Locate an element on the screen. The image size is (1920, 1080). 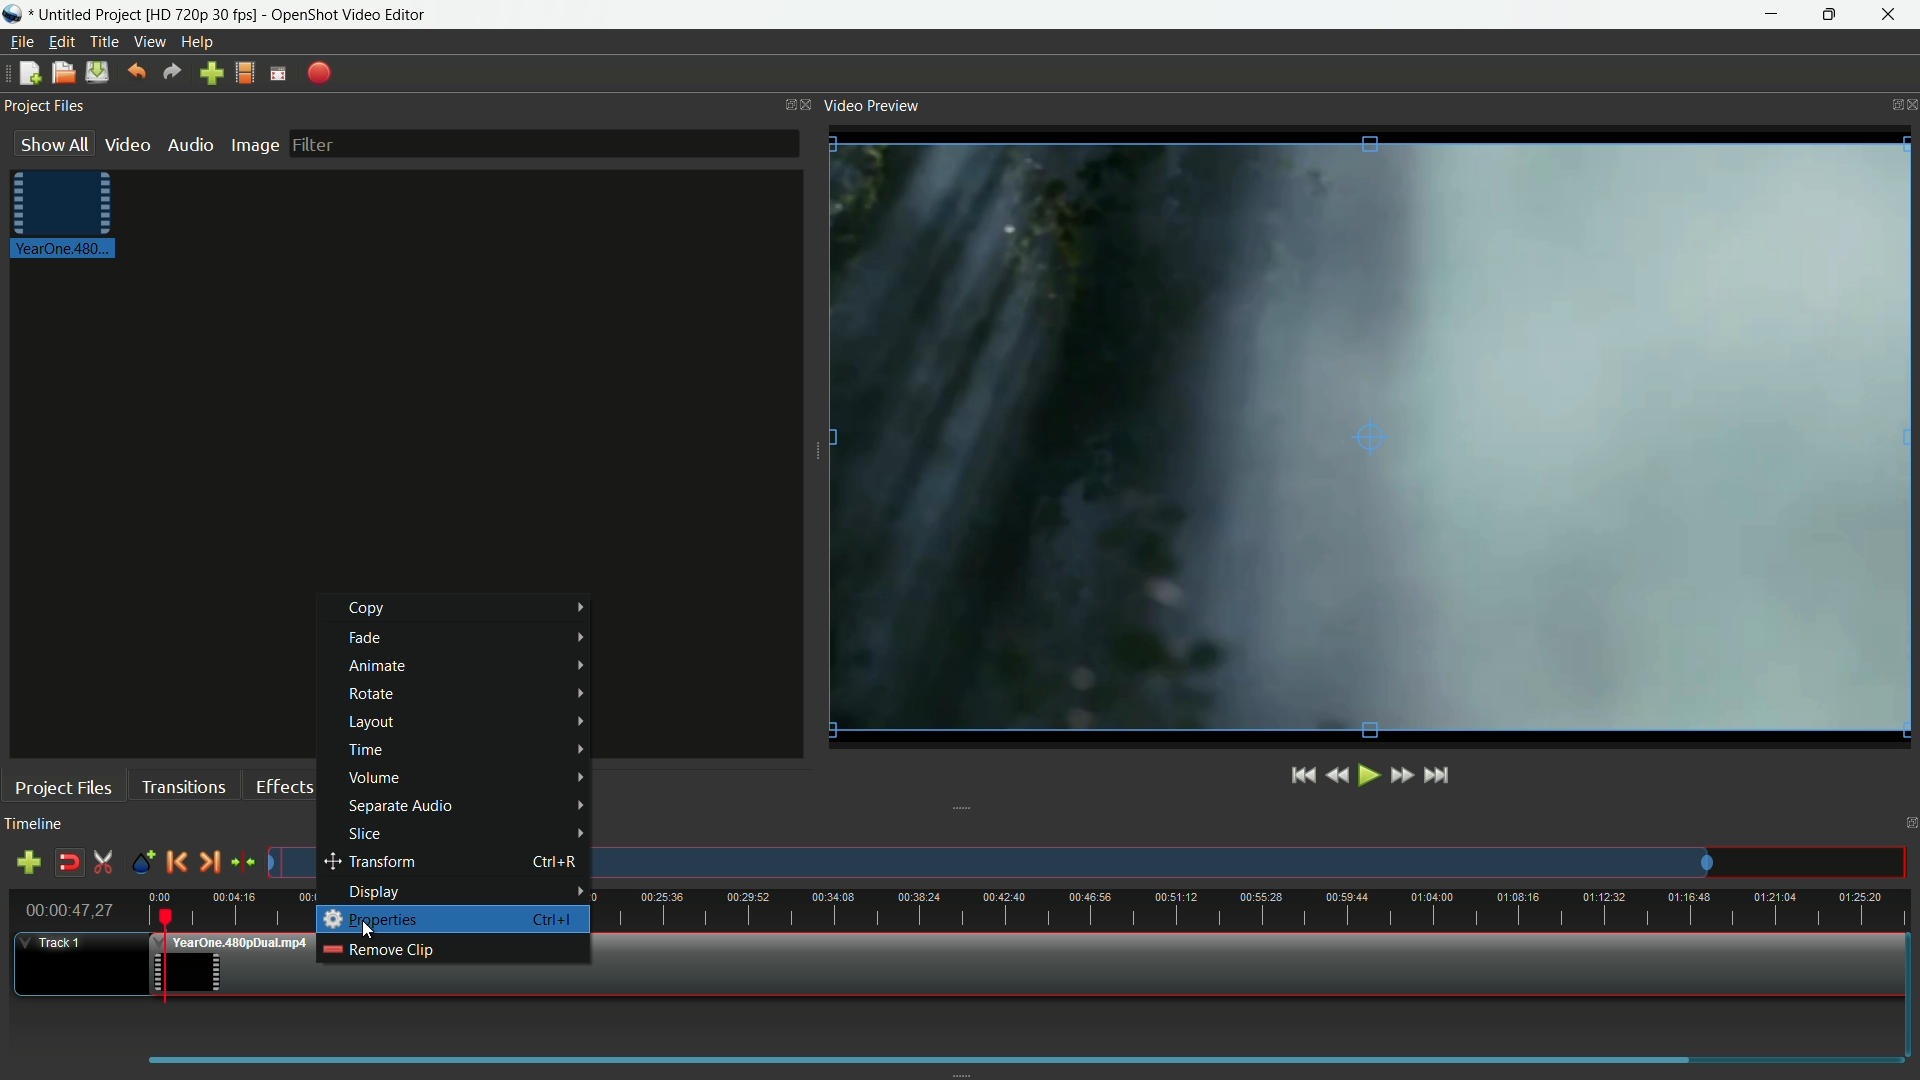
view menu is located at coordinates (149, 43).